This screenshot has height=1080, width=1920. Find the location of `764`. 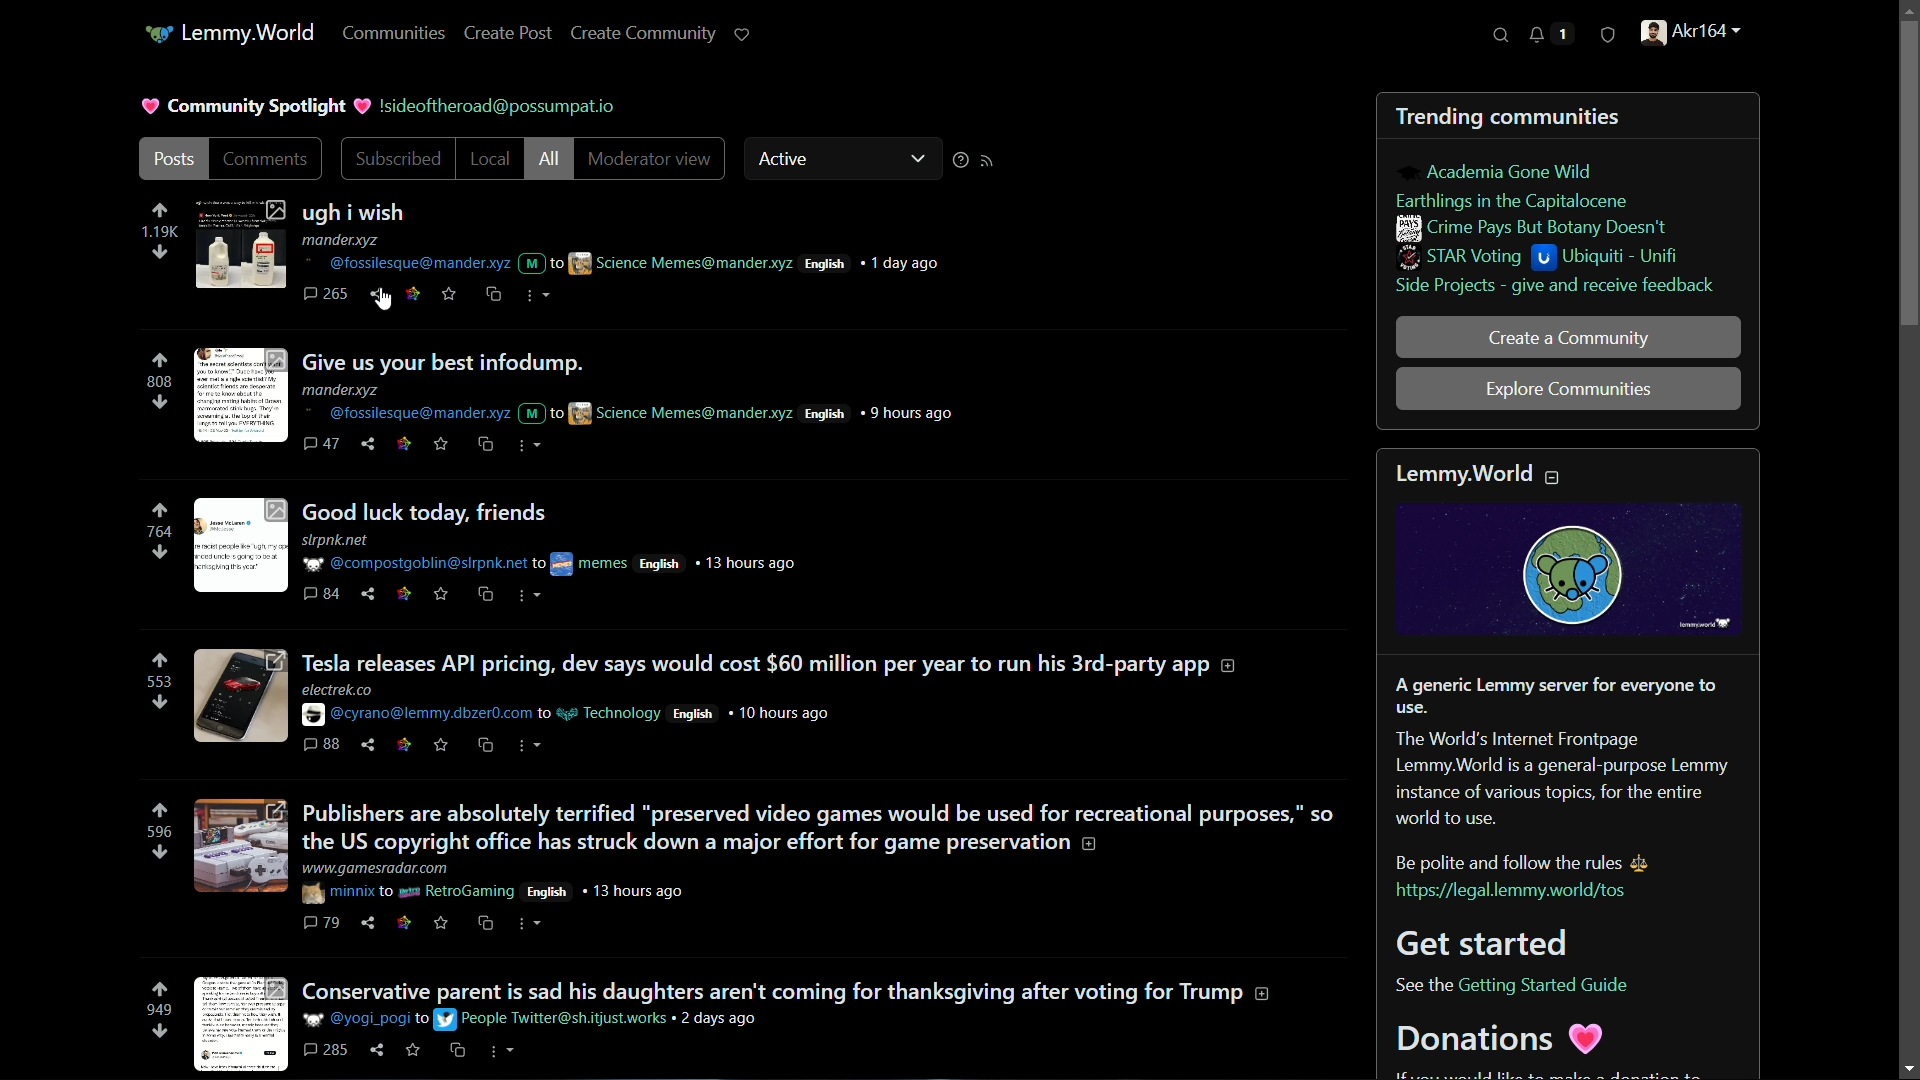

764 is located at coordinates (161, 532).